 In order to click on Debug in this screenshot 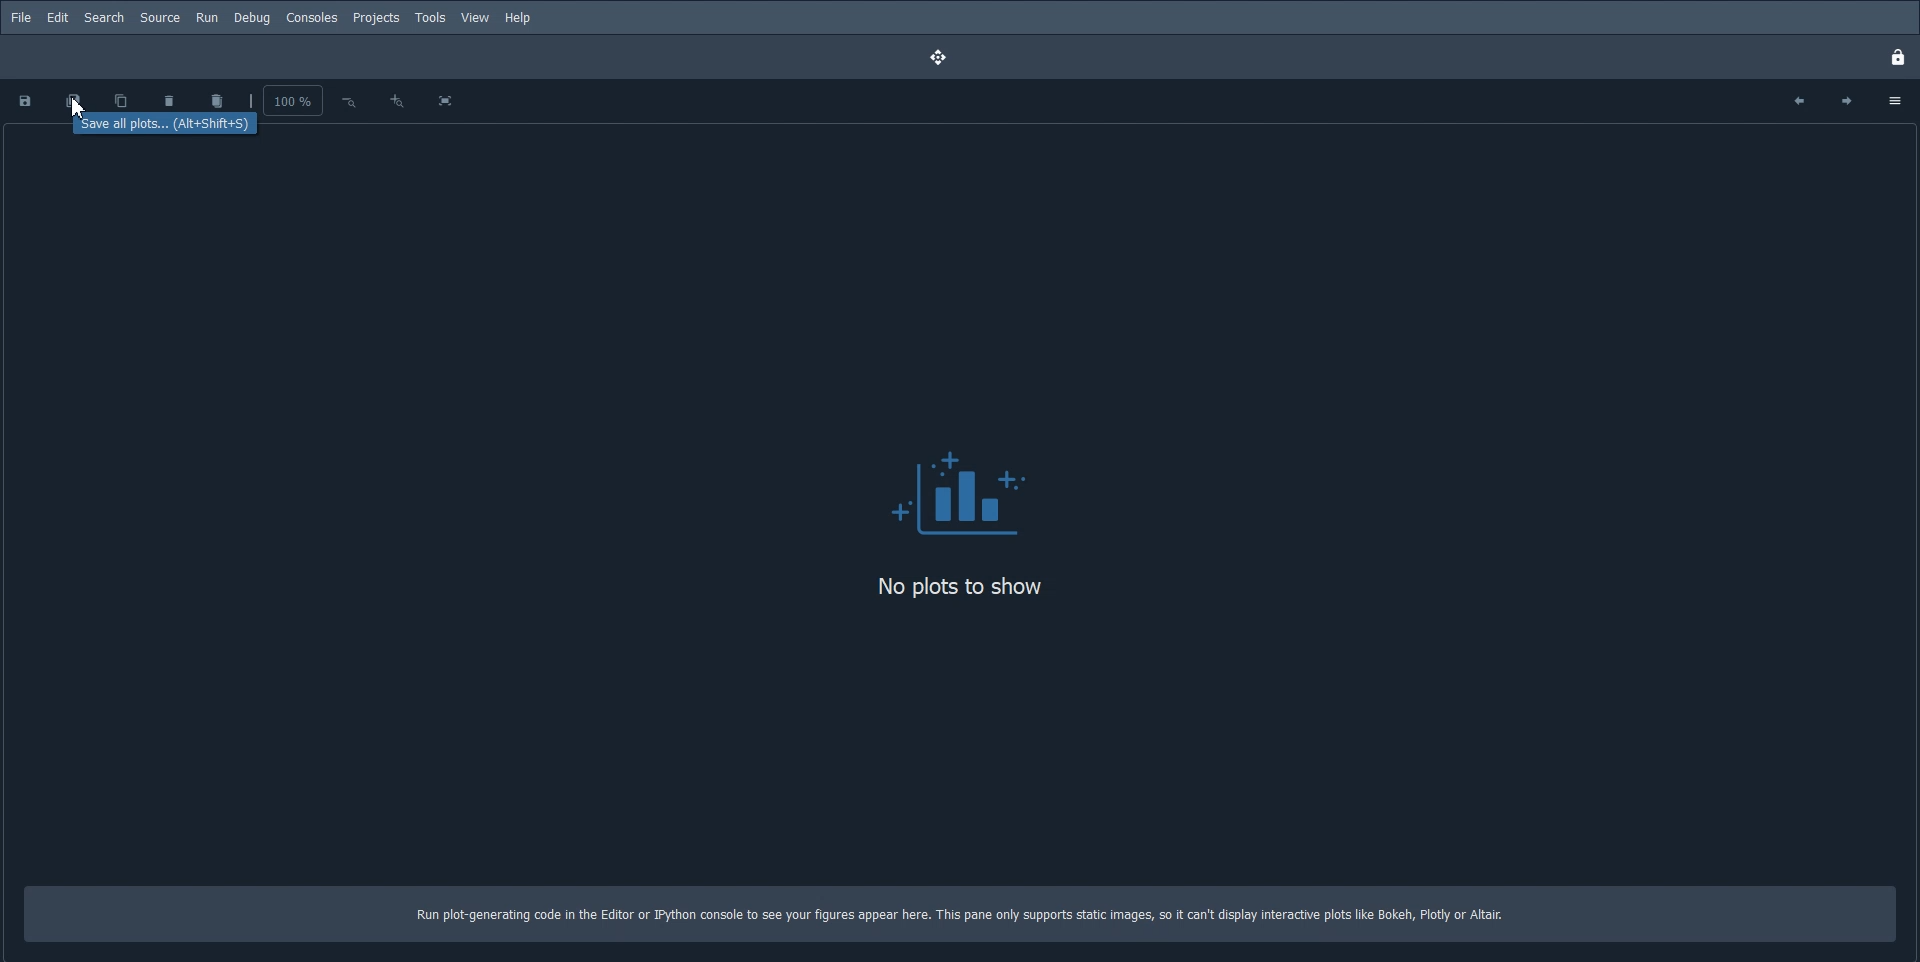, I will do `click(252, 18)`.